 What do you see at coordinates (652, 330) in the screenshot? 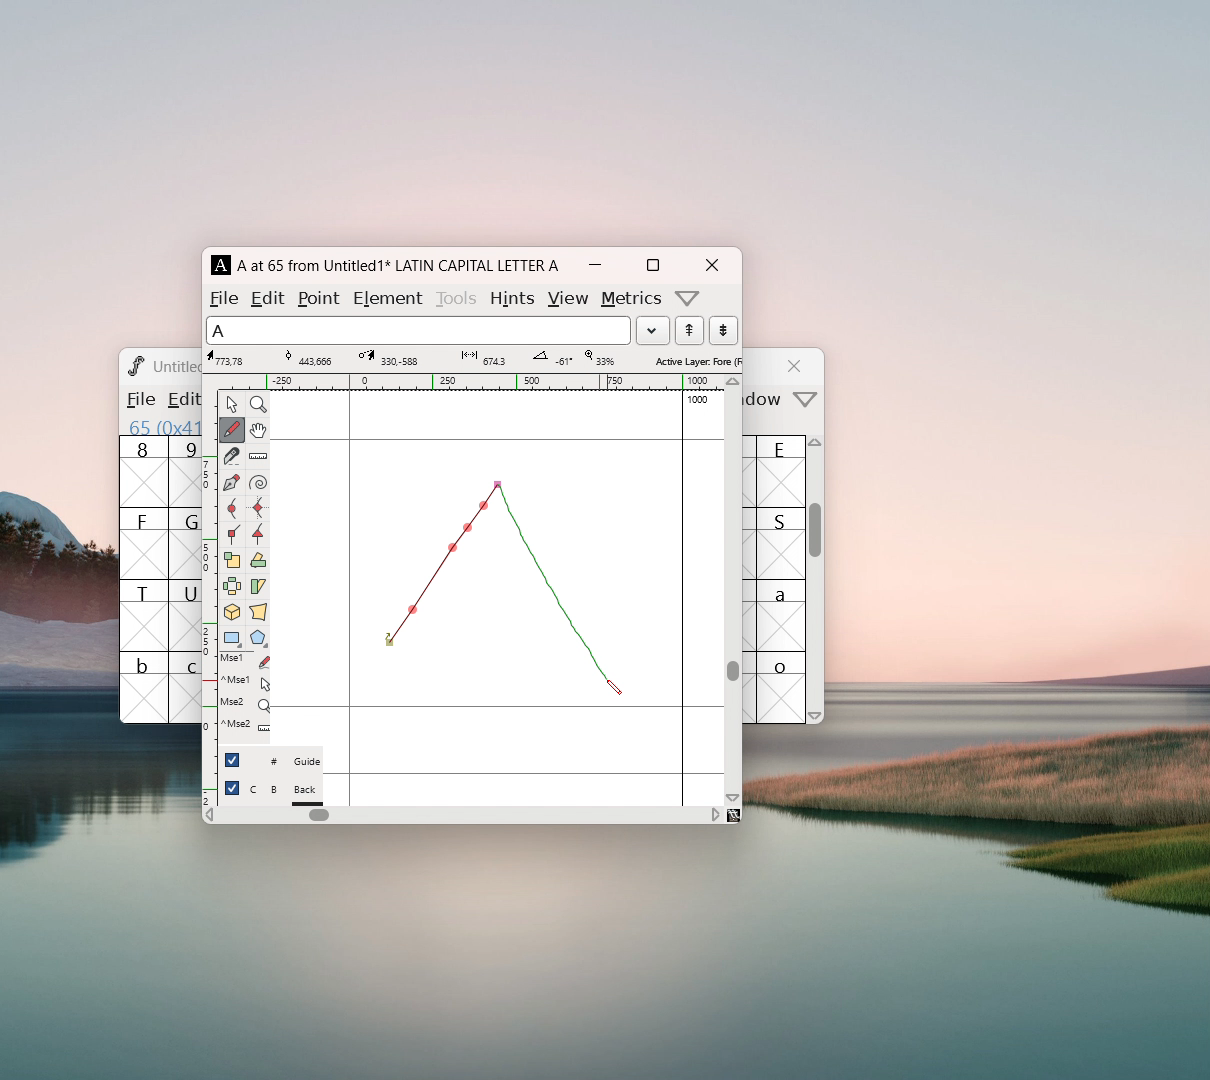
I see `load word list` at bounding box center [652, 330].